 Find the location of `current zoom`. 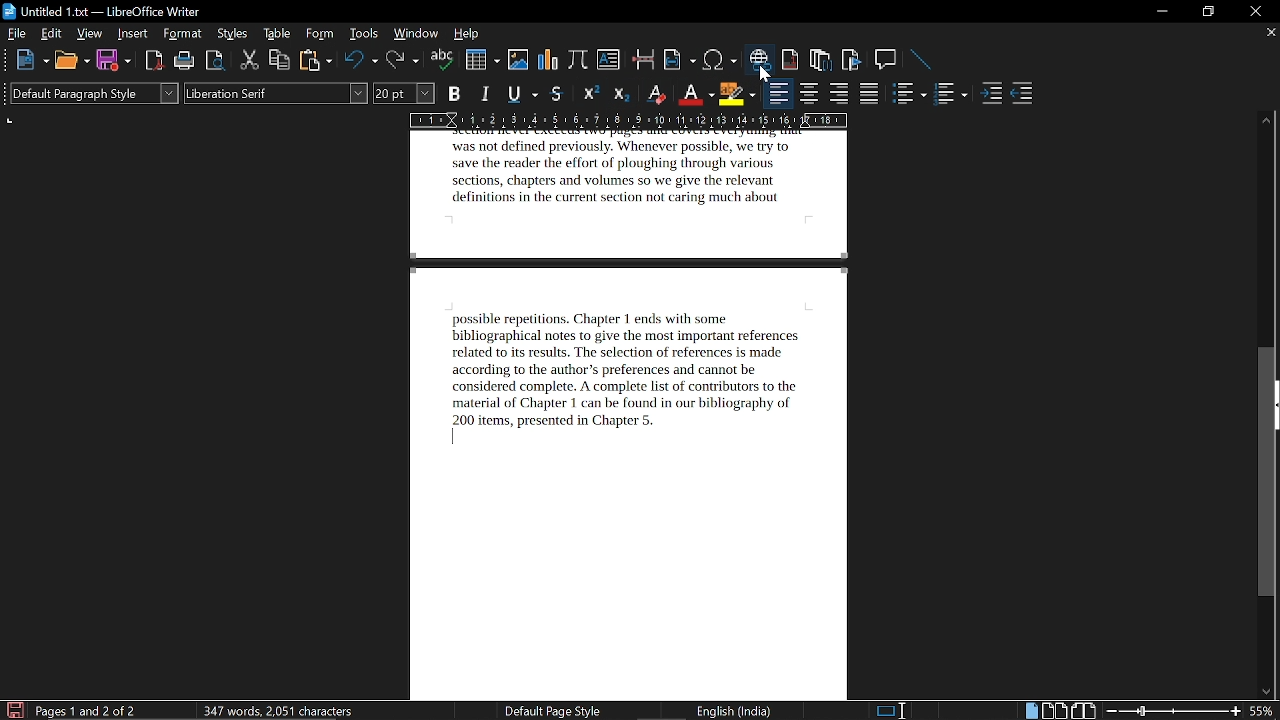

current zoom is located at coordinates (1265, 712).